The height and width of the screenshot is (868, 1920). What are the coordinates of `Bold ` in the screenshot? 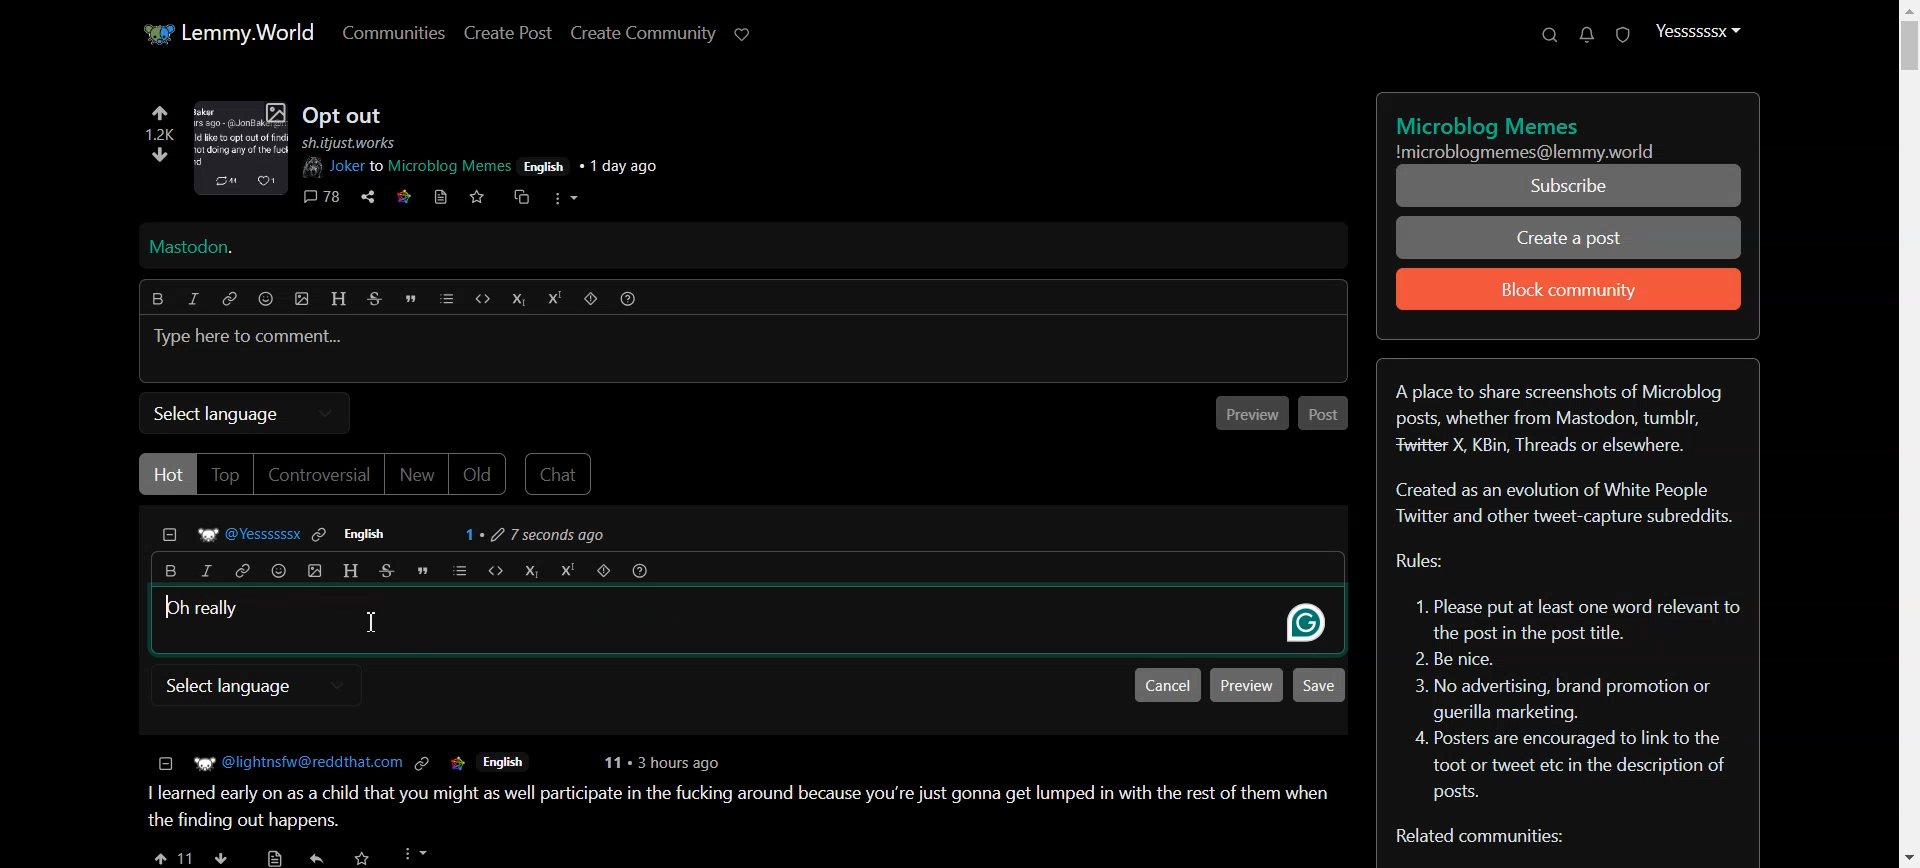 It's located at (168, 570).